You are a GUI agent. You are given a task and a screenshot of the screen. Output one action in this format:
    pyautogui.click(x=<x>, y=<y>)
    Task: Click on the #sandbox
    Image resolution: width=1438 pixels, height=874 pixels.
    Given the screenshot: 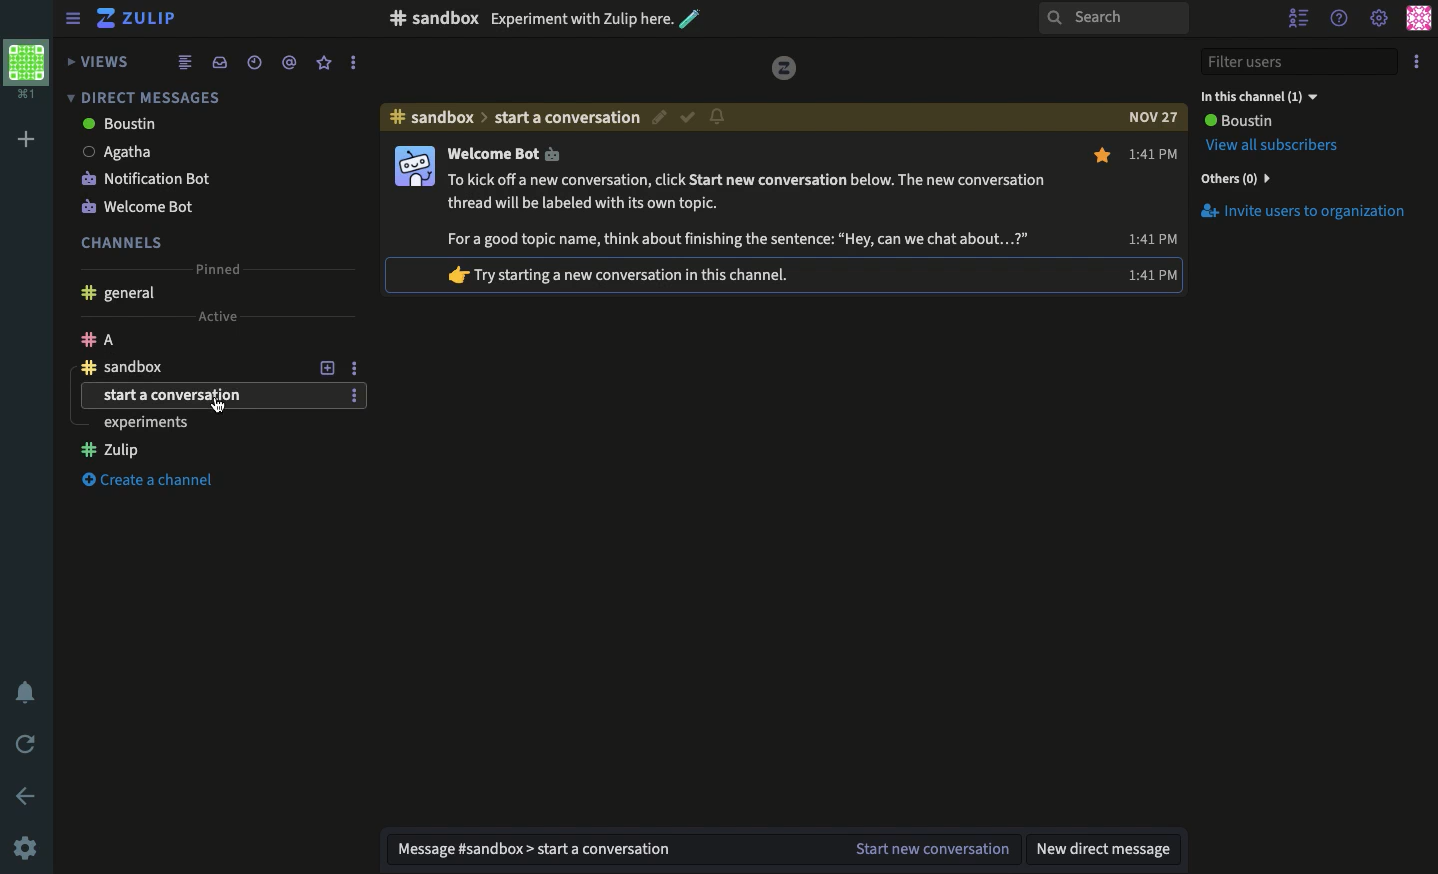 What is the action you would take?
    pyautogui.click(x=432, y=117)
    